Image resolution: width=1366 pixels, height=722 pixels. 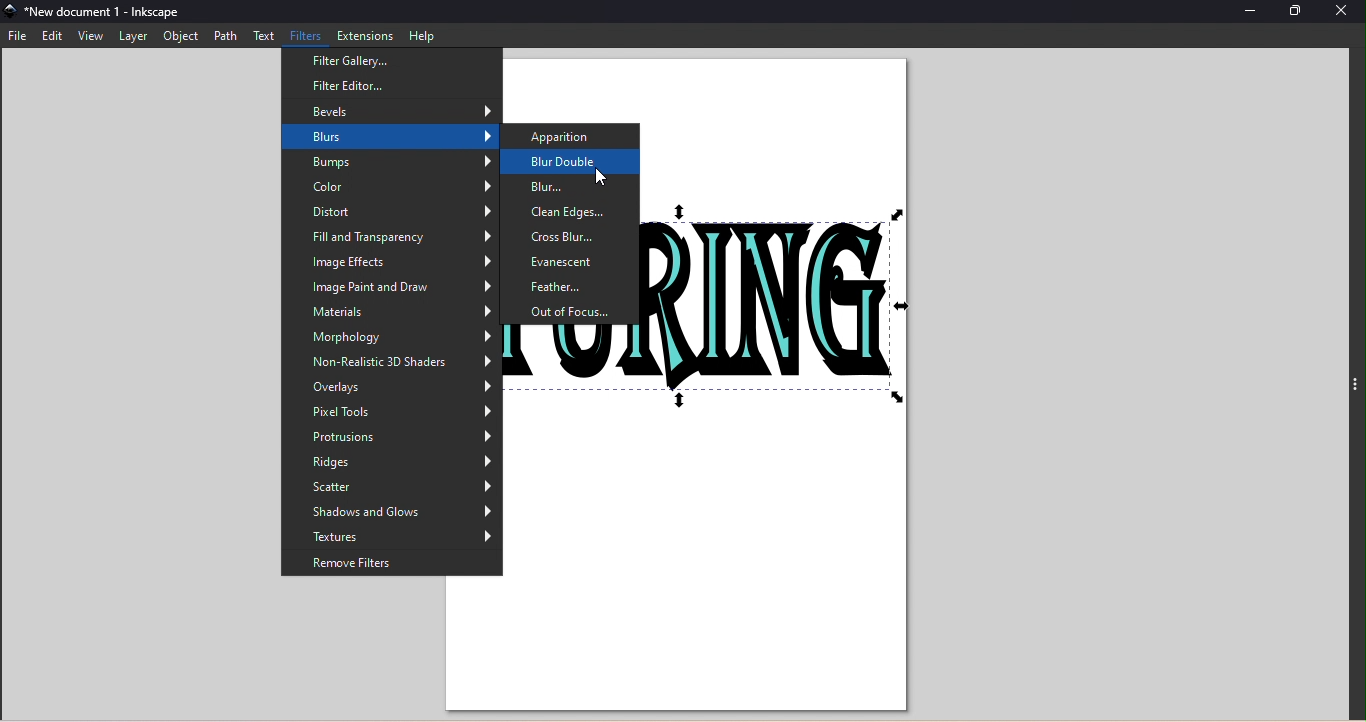 What do you see at coordinates (571, 138) in the screenshot?
I see `Apparition` at bounding box center [571, 138].